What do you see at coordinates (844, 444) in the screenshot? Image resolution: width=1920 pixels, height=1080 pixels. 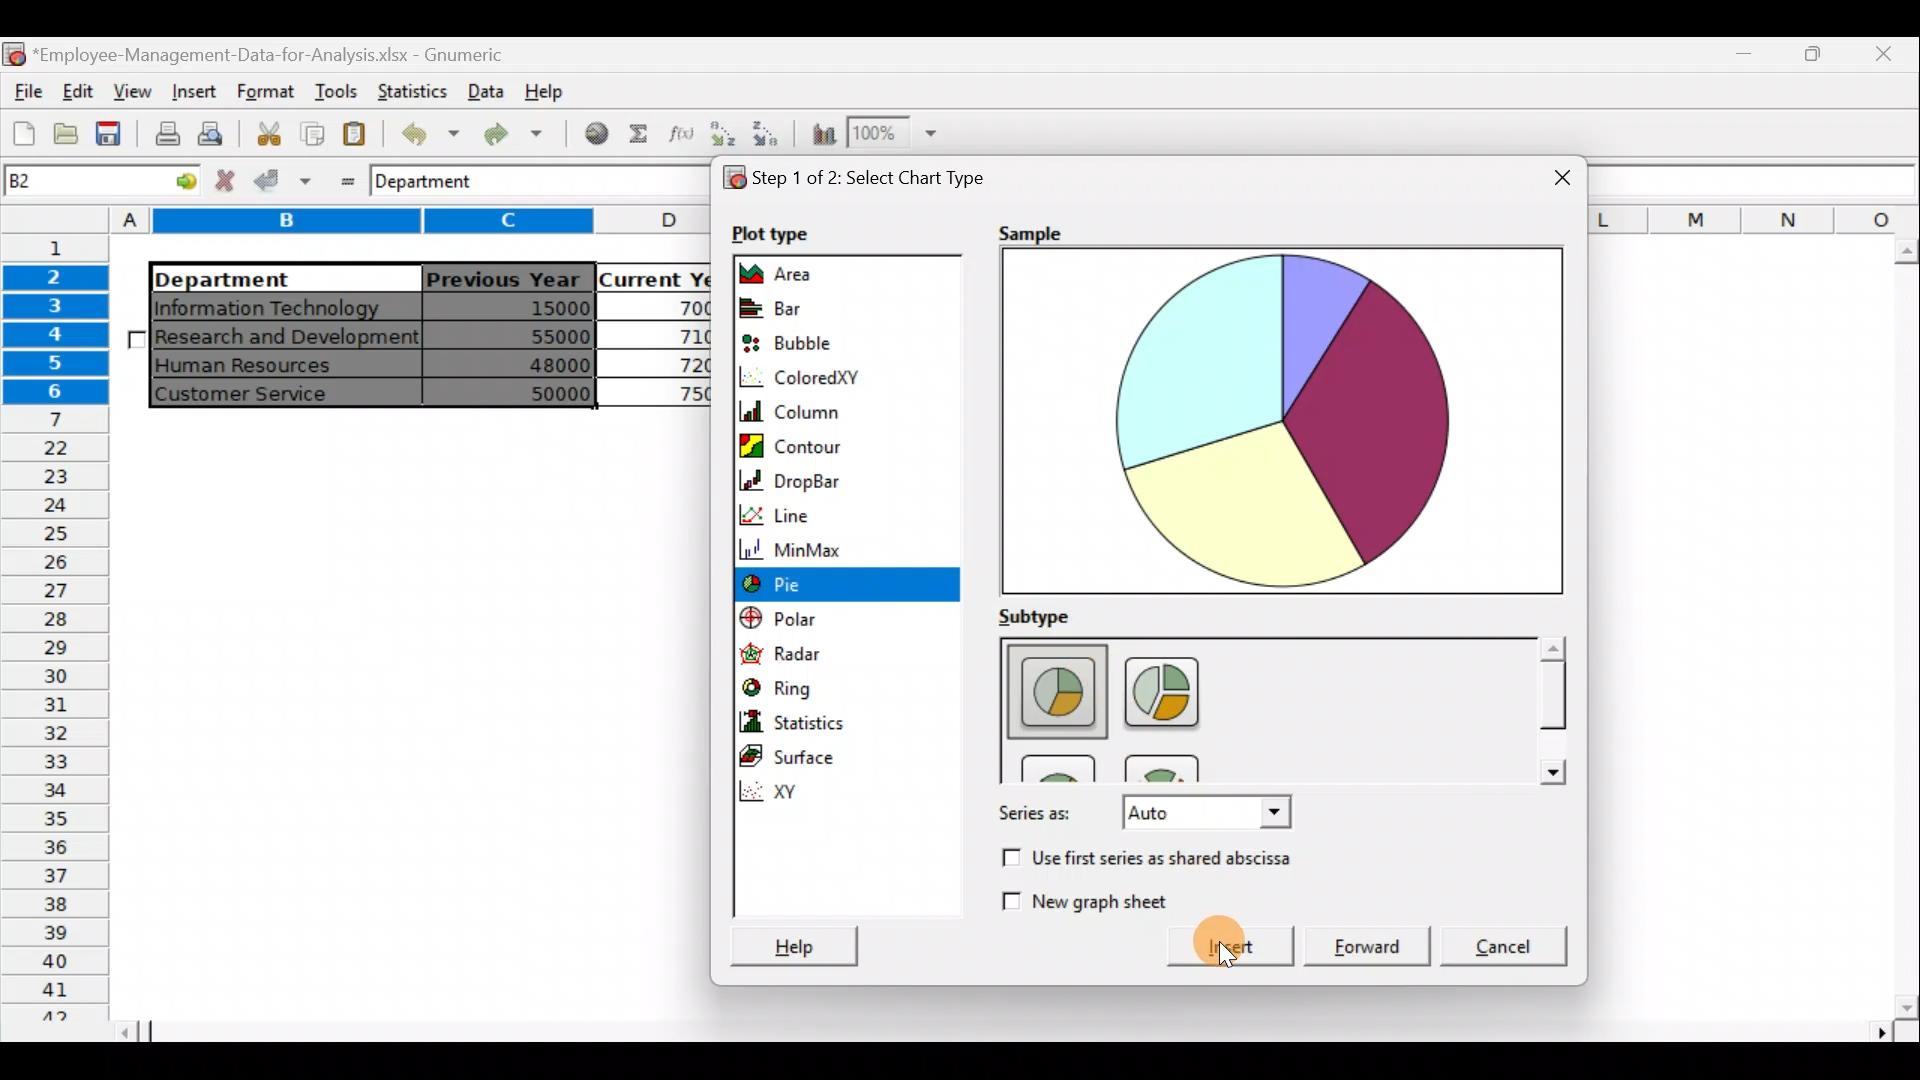 I see `Contour` at bounding box center [844, 444].